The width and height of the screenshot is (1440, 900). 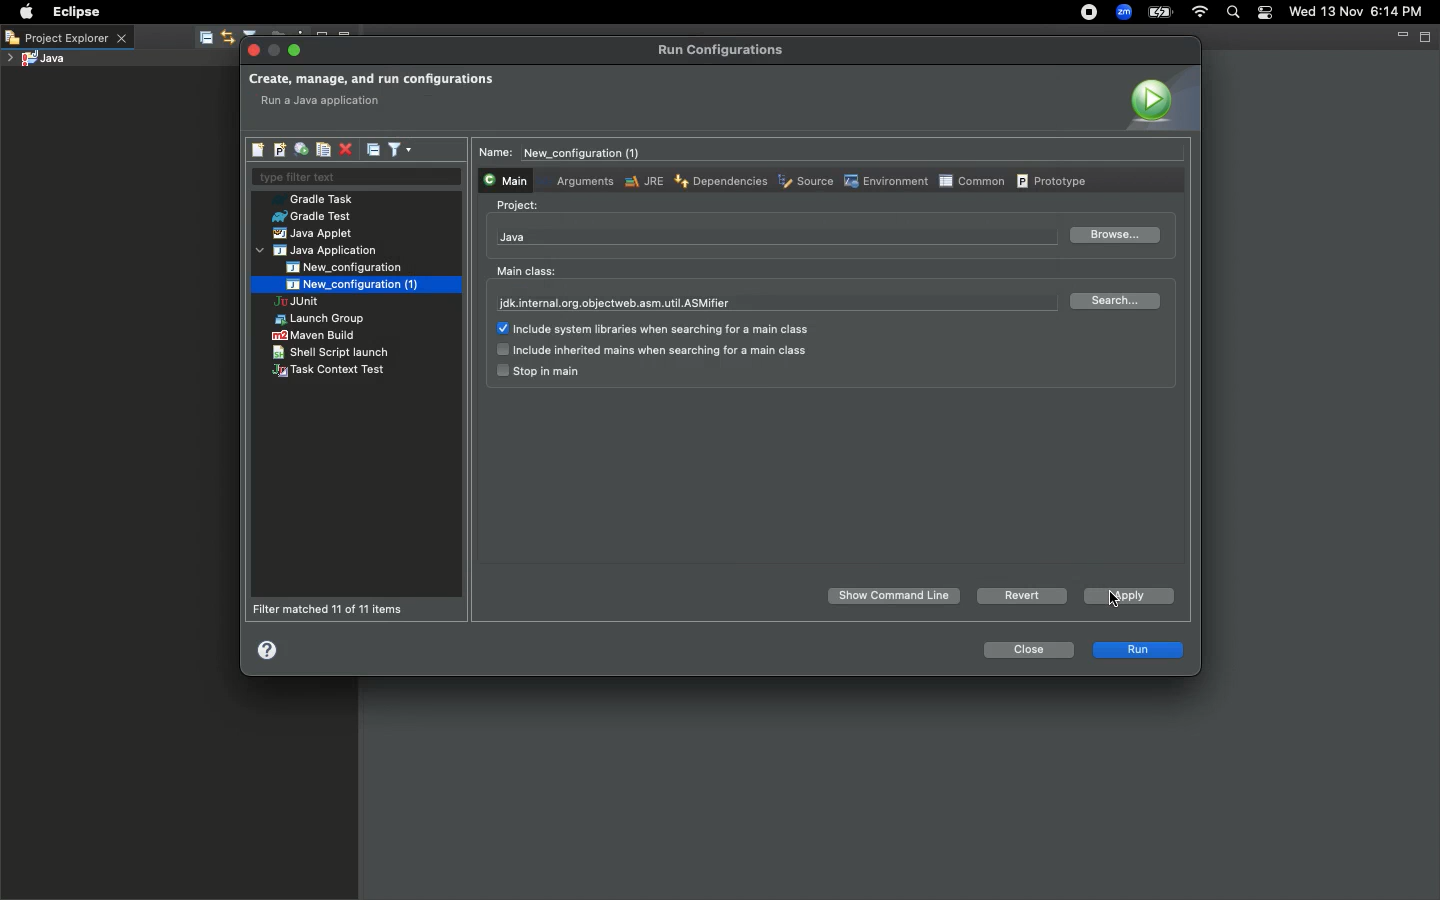 What do you see at coordinates (399, 148) in the screenshot?
I see `Filter launch configurations` at bounding box center [399, 148].